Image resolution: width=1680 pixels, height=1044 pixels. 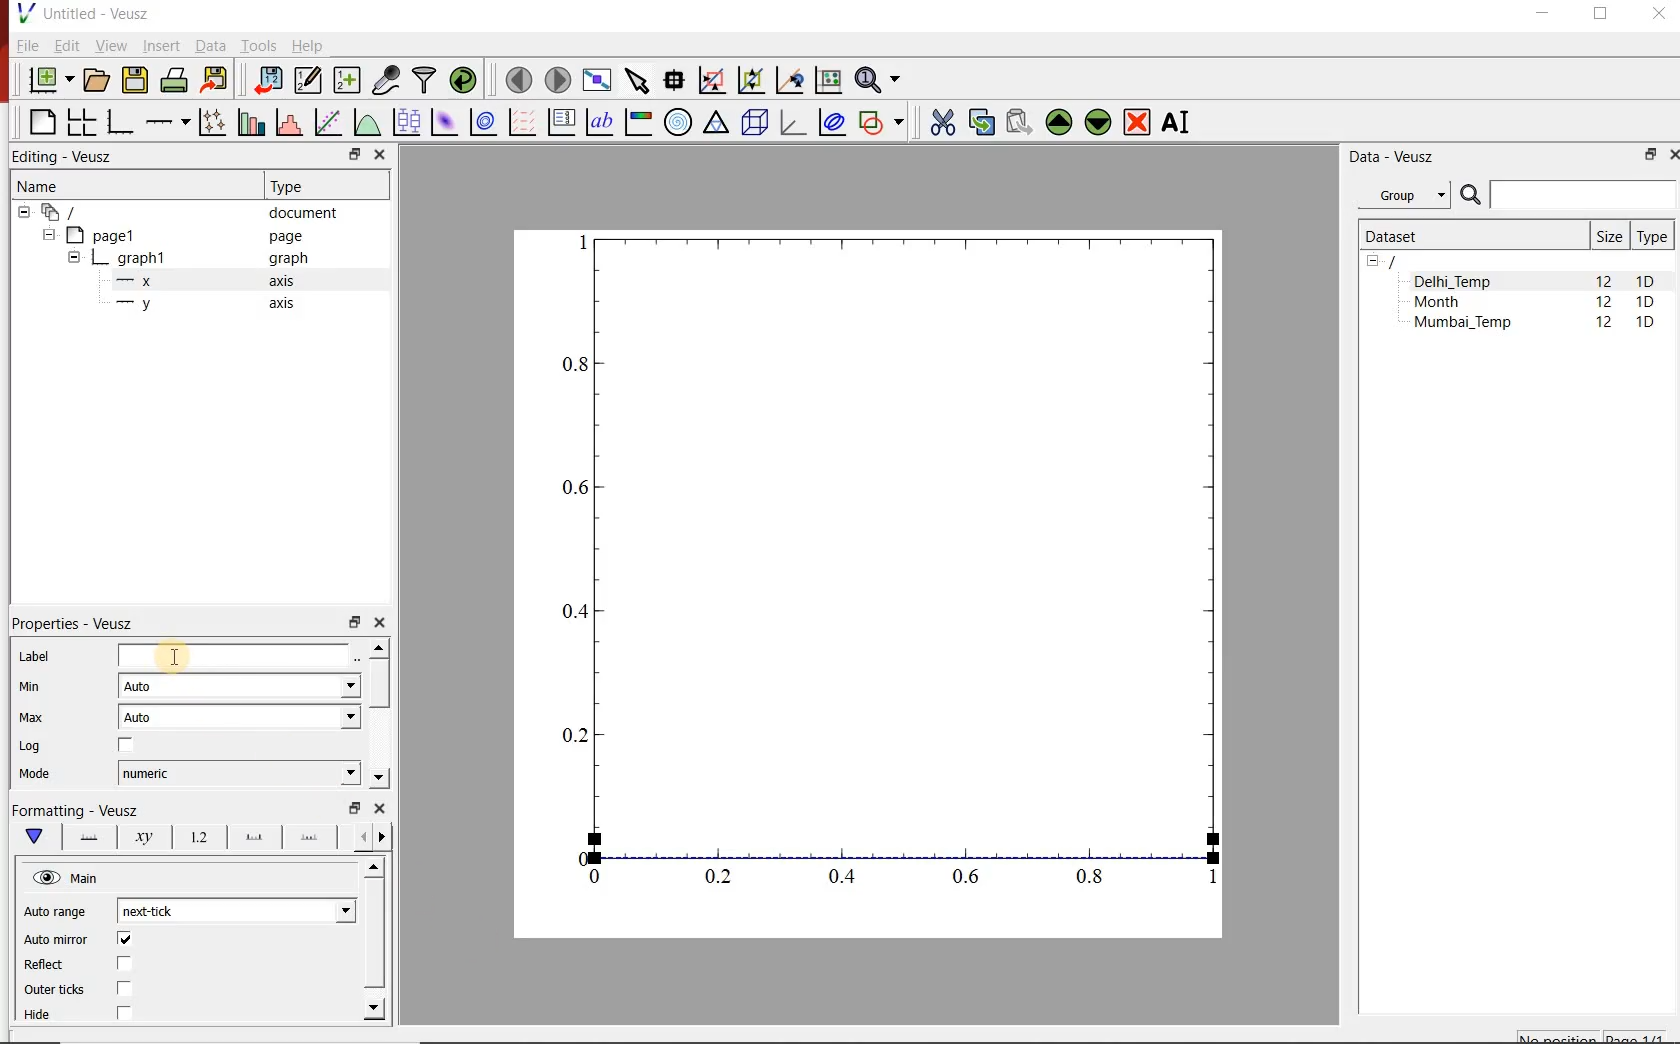 I want to click on click to reset graph axes, so click(x=828, y=81).